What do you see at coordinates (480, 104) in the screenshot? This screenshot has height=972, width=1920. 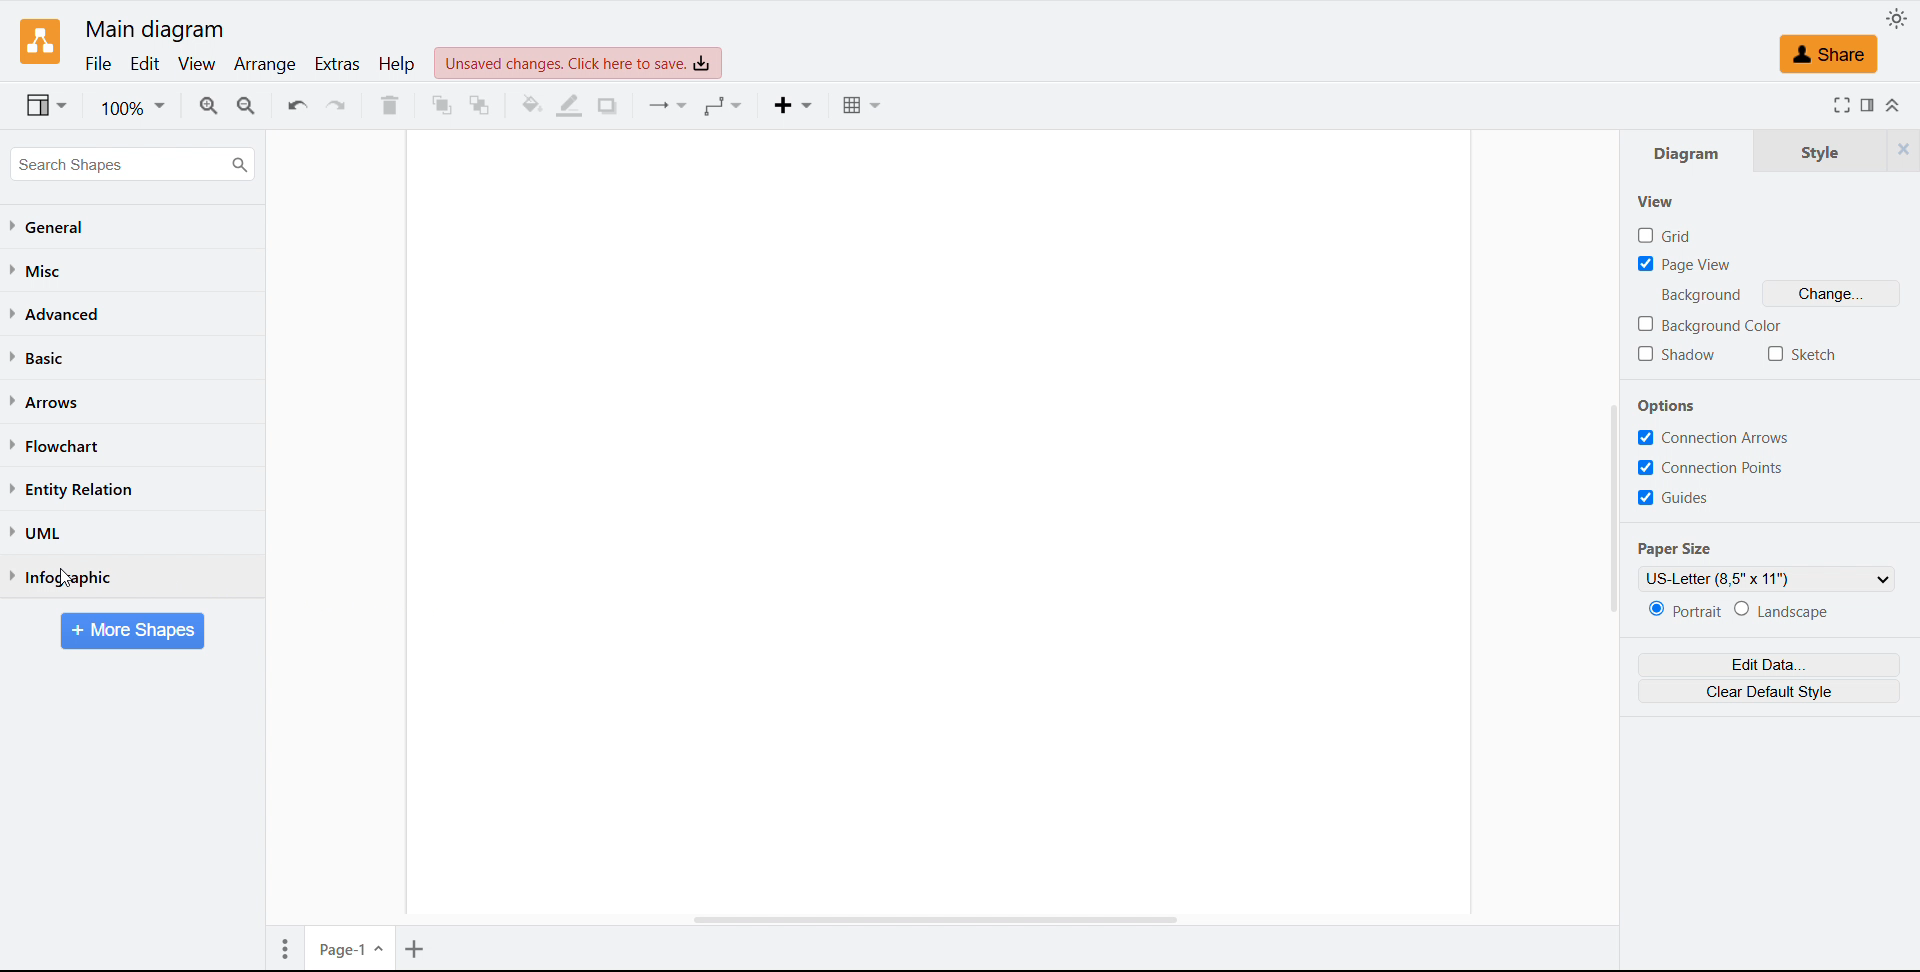 I see `To back ` at bounding box center [480, 104].